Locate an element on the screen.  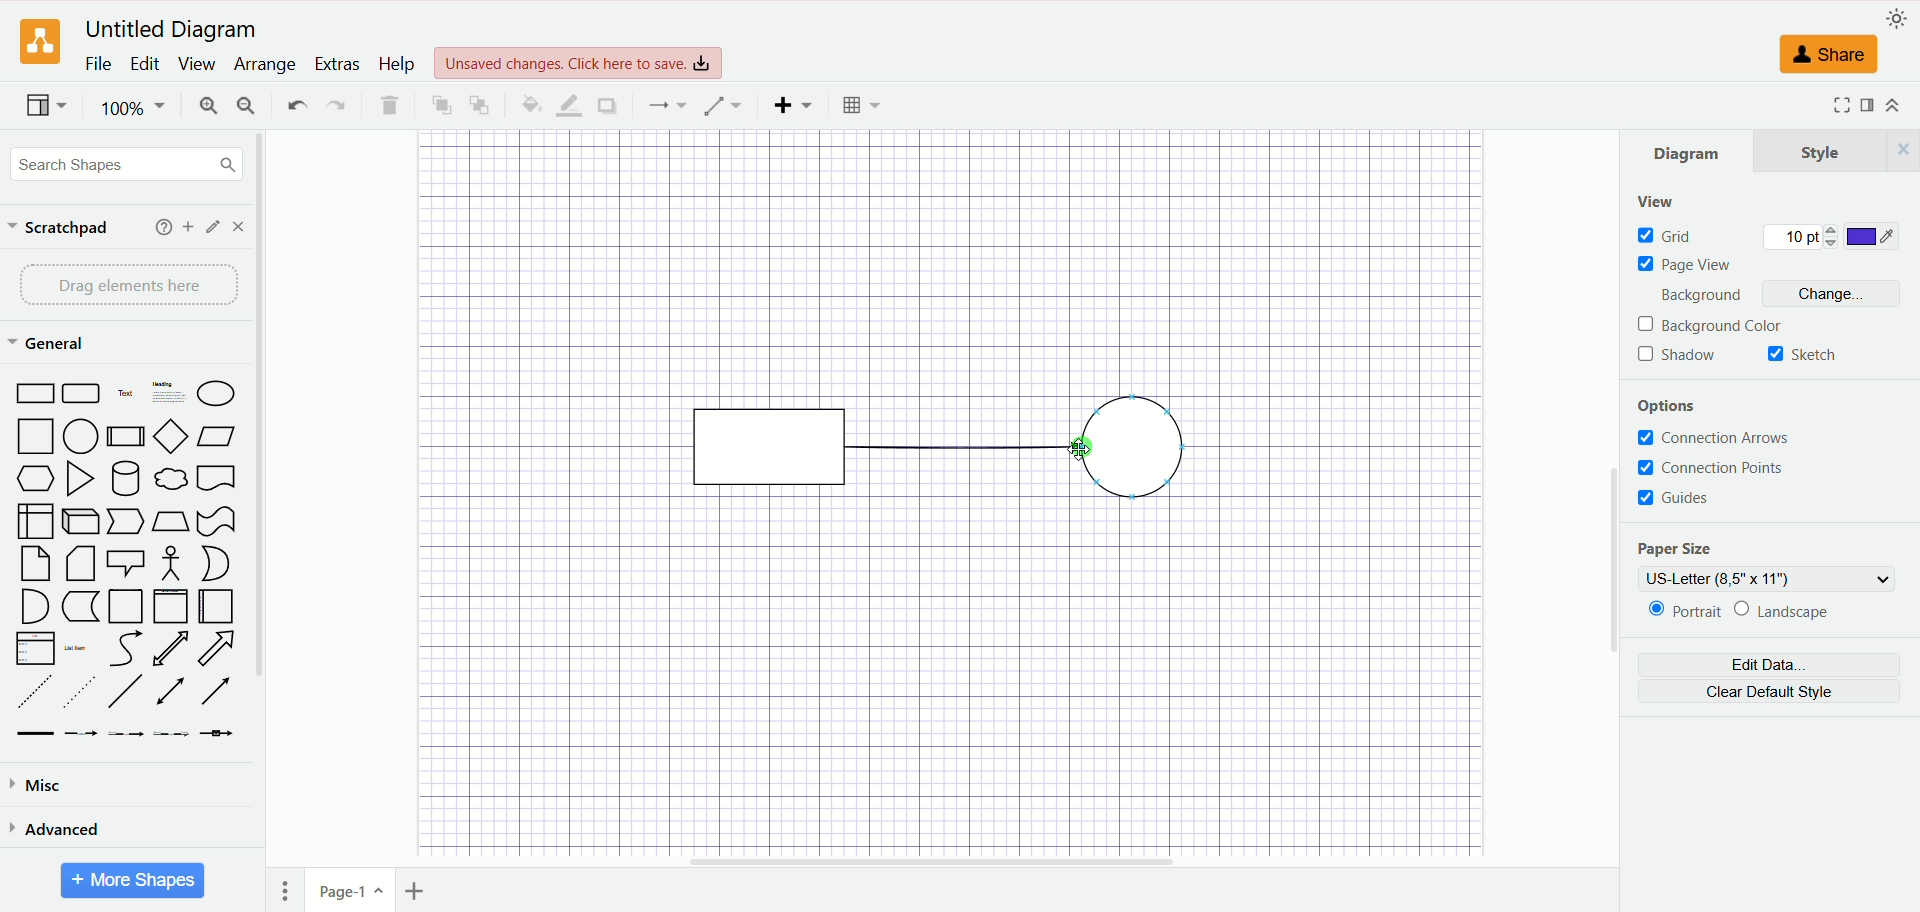
clear default style is located at coordinates (1769, 692).